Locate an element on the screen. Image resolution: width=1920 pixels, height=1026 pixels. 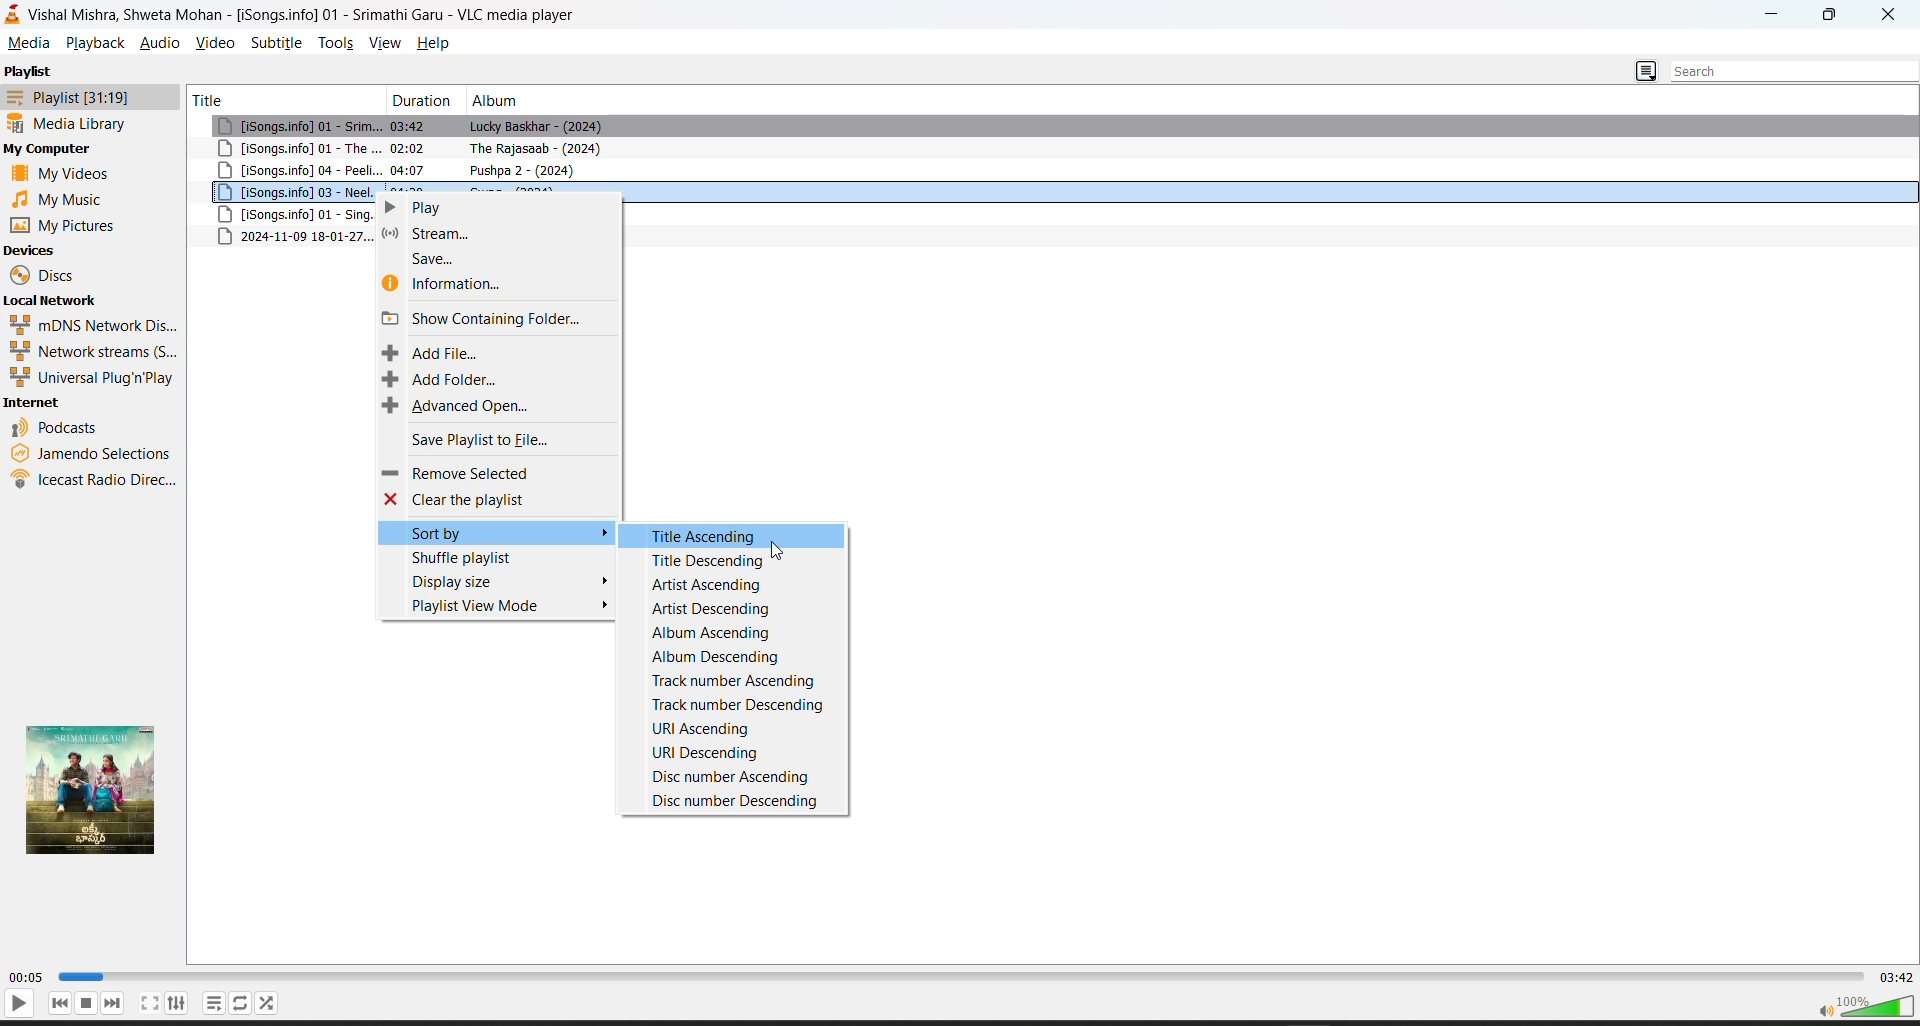
icecast is located at coordinates (94, 482).